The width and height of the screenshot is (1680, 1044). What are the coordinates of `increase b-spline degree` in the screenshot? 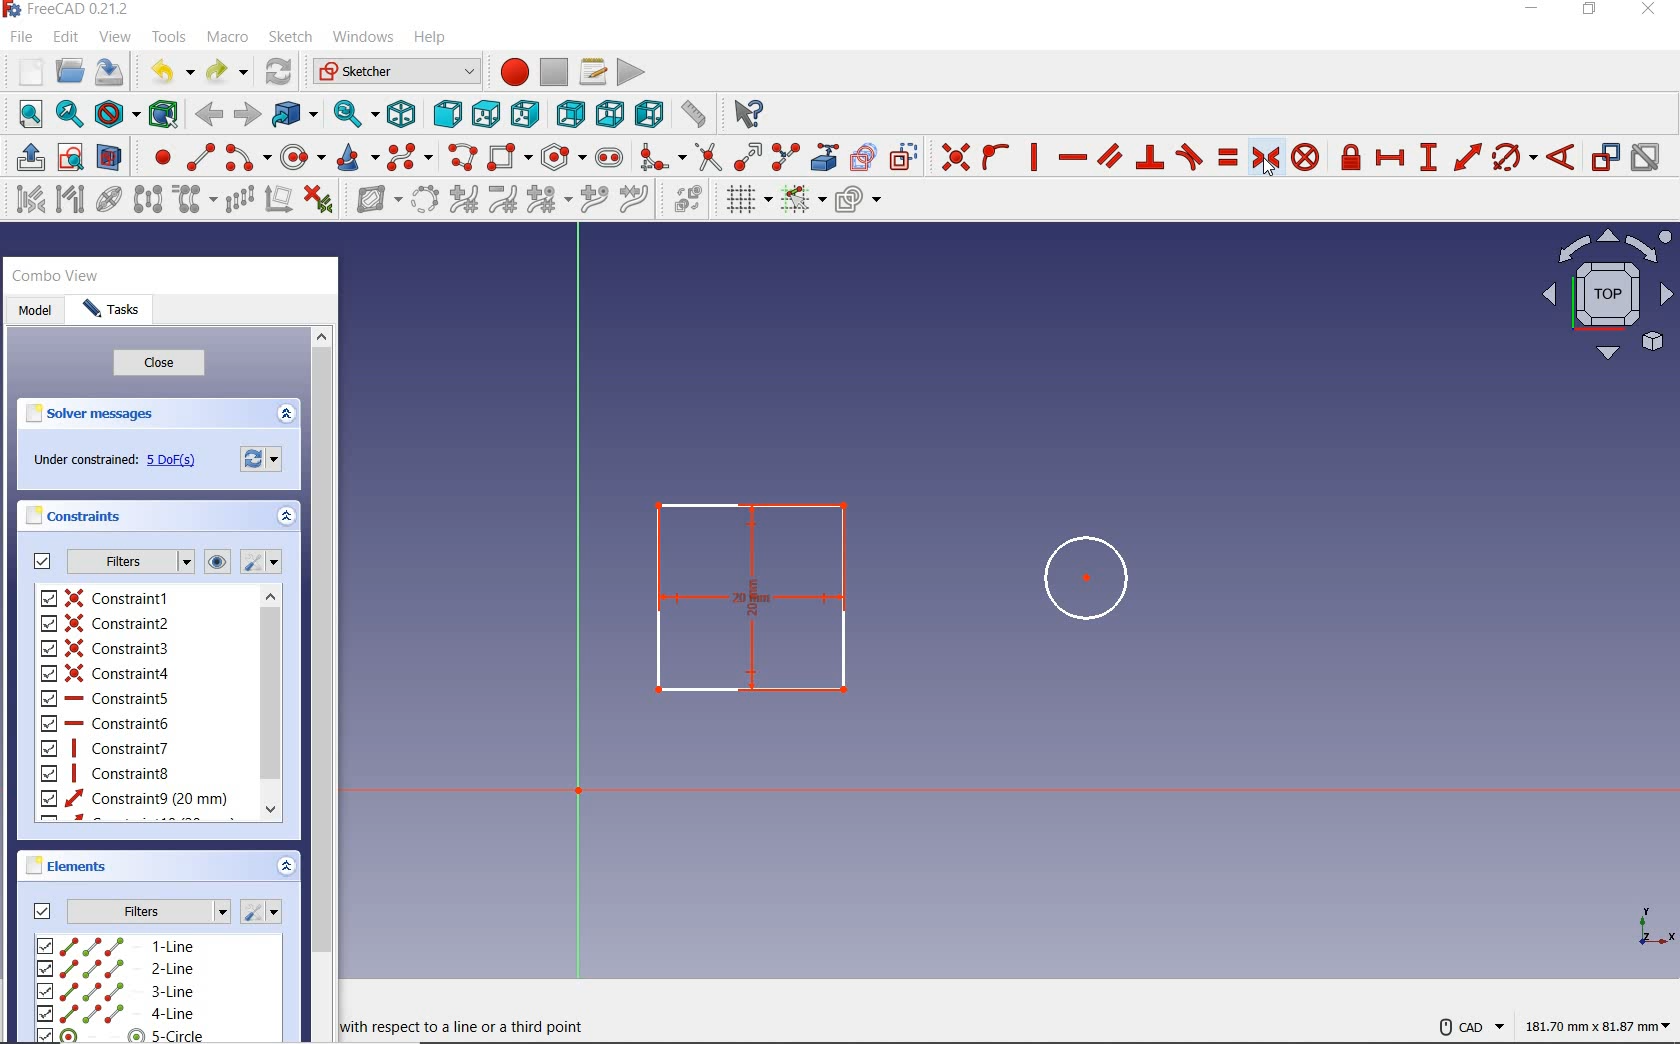 It's located at (463, 201).